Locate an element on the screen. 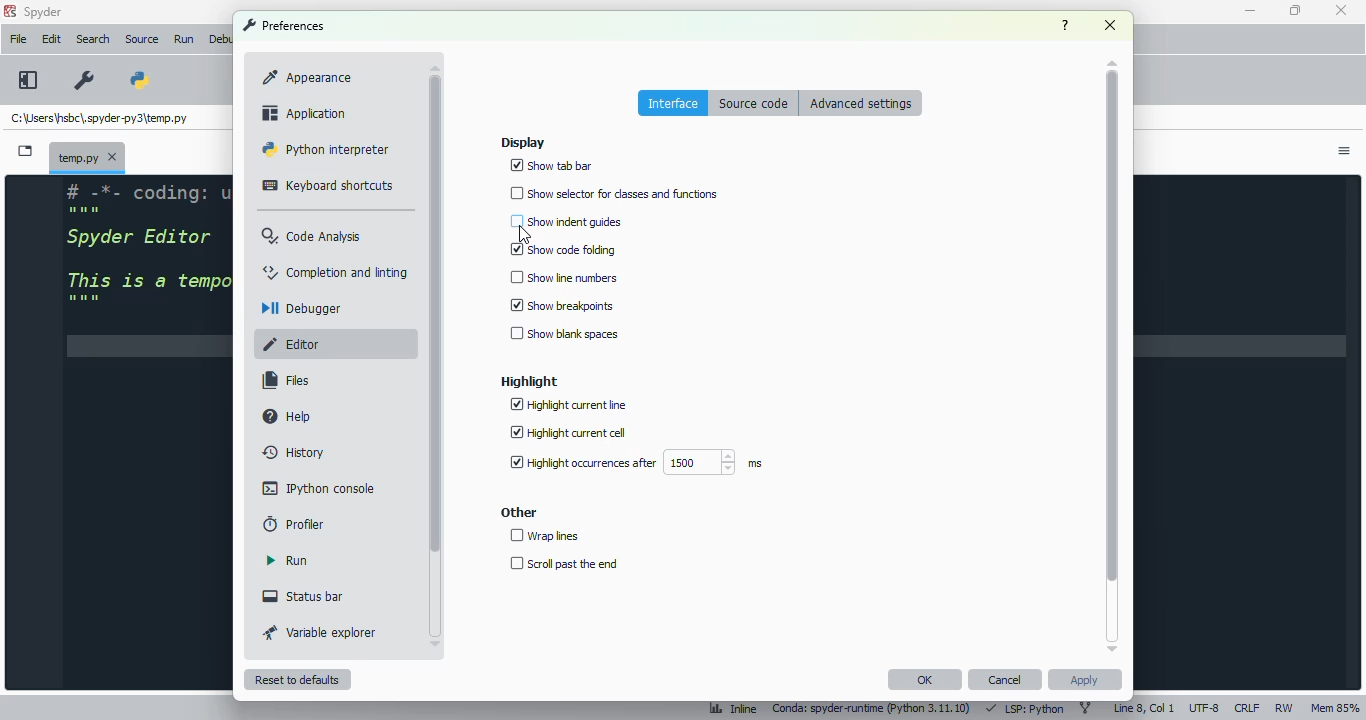  highlight occurrences after 1500 ms is located at coordinates (631, 463).